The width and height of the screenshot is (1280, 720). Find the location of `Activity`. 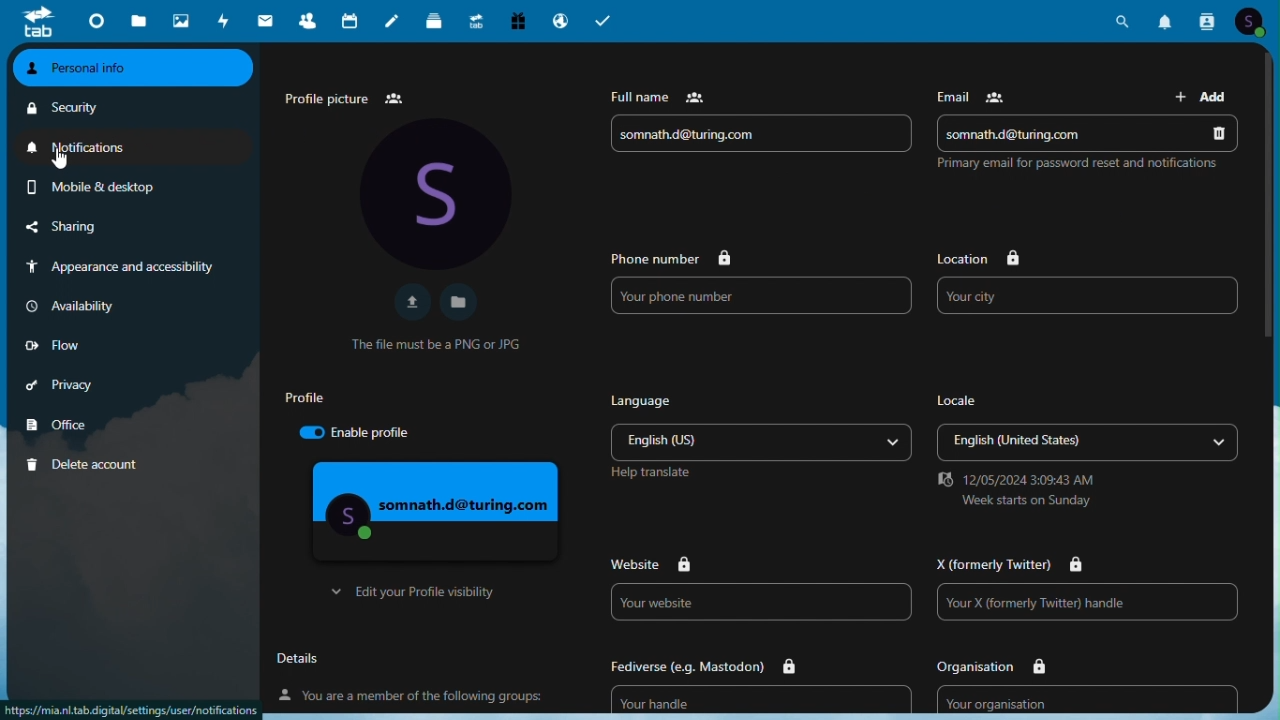

Activity is located at coordinates (224, 19).